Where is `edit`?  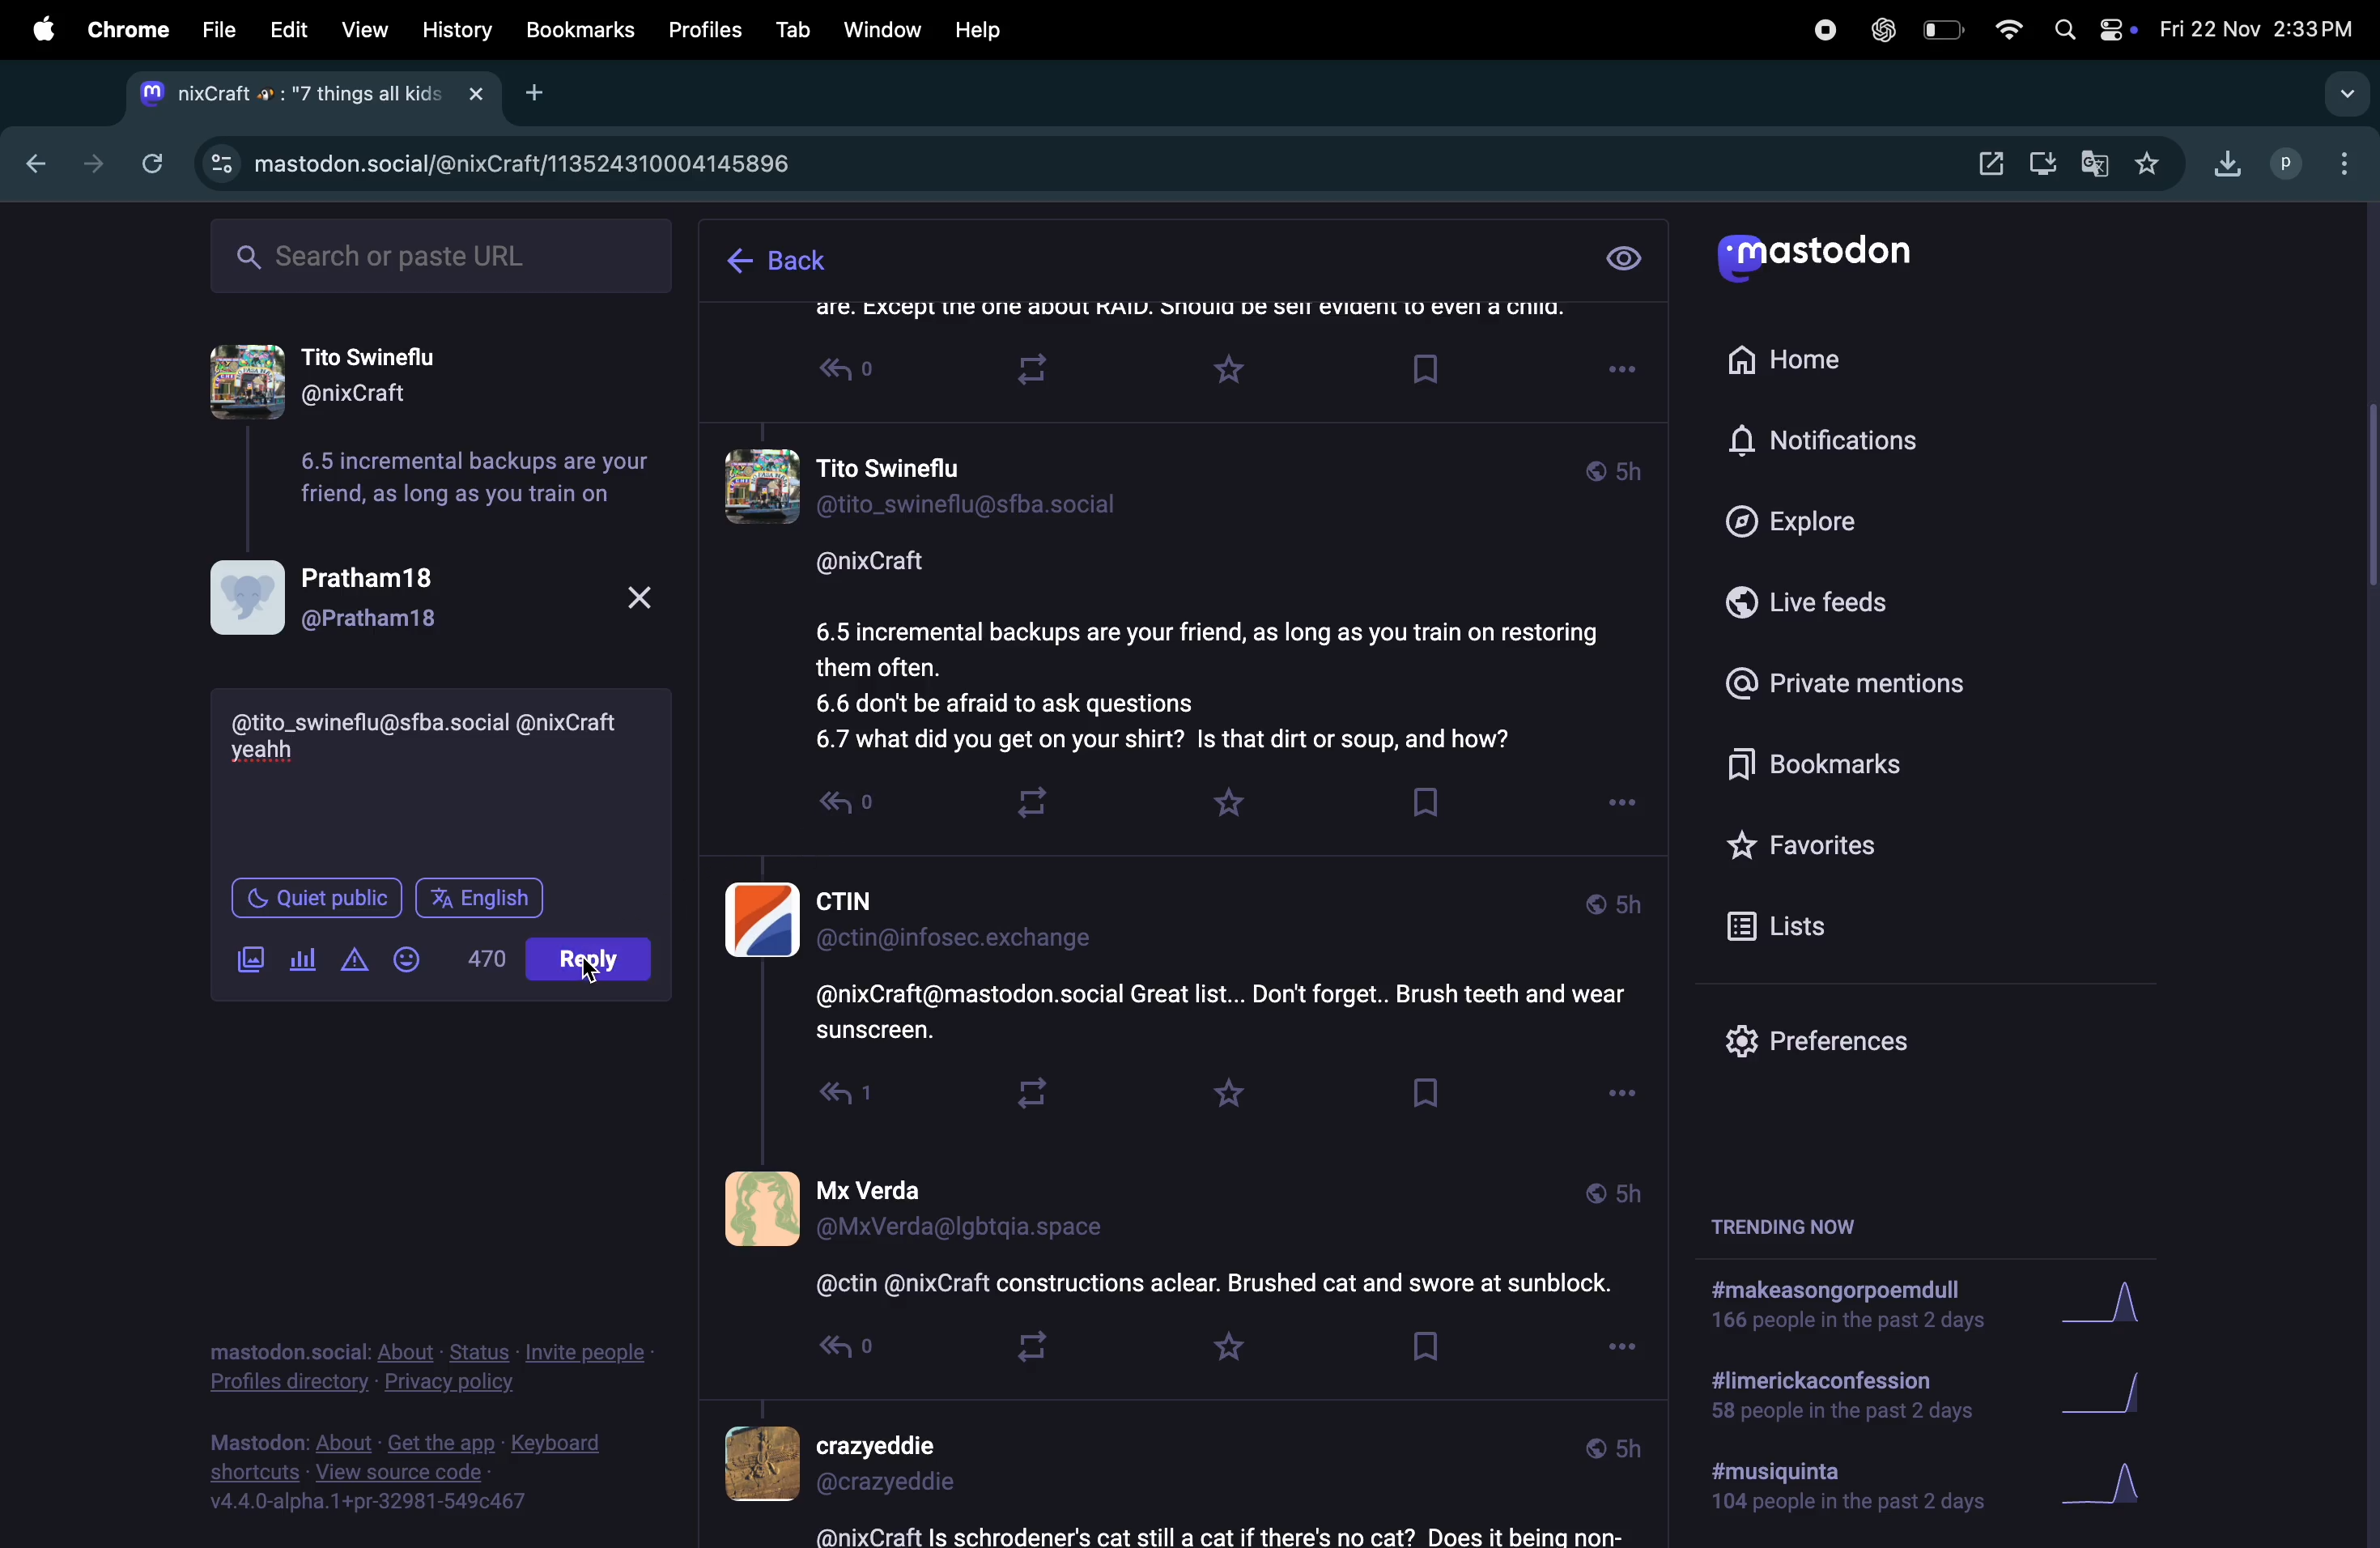 edit is located at coordinates (288, 29).